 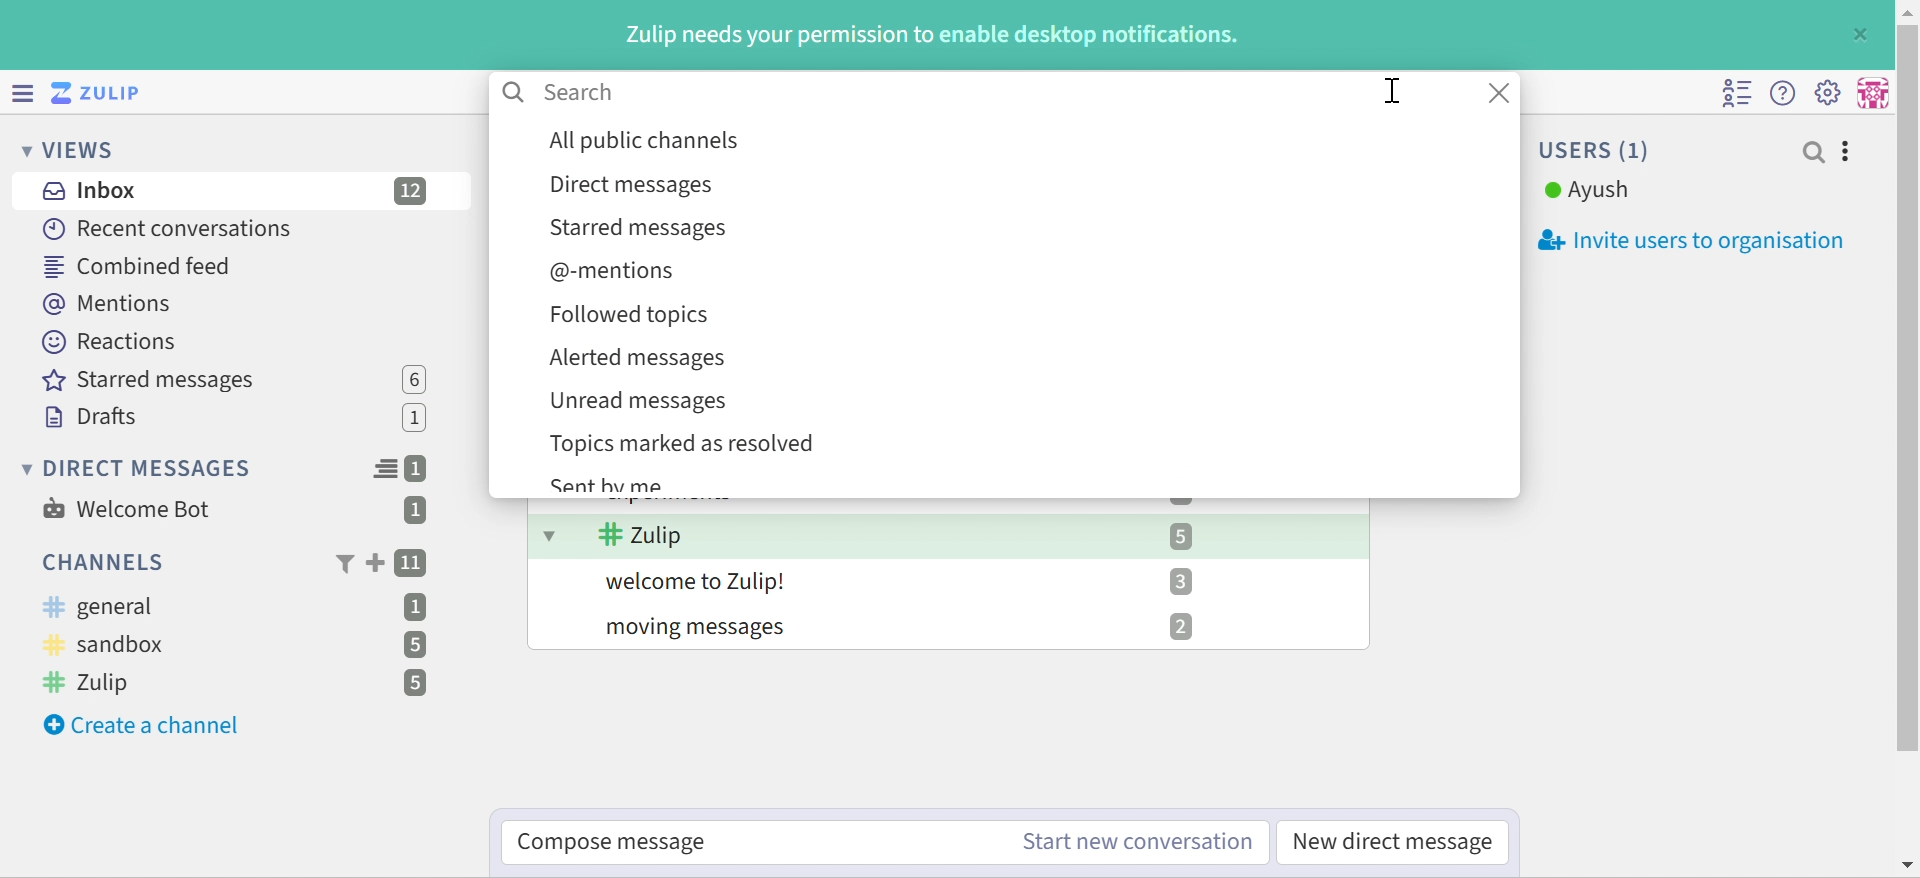 What do you see at coordinates (137, 267) in the screenshot?
I see `Combined feed` at bounding box center [137, 267].